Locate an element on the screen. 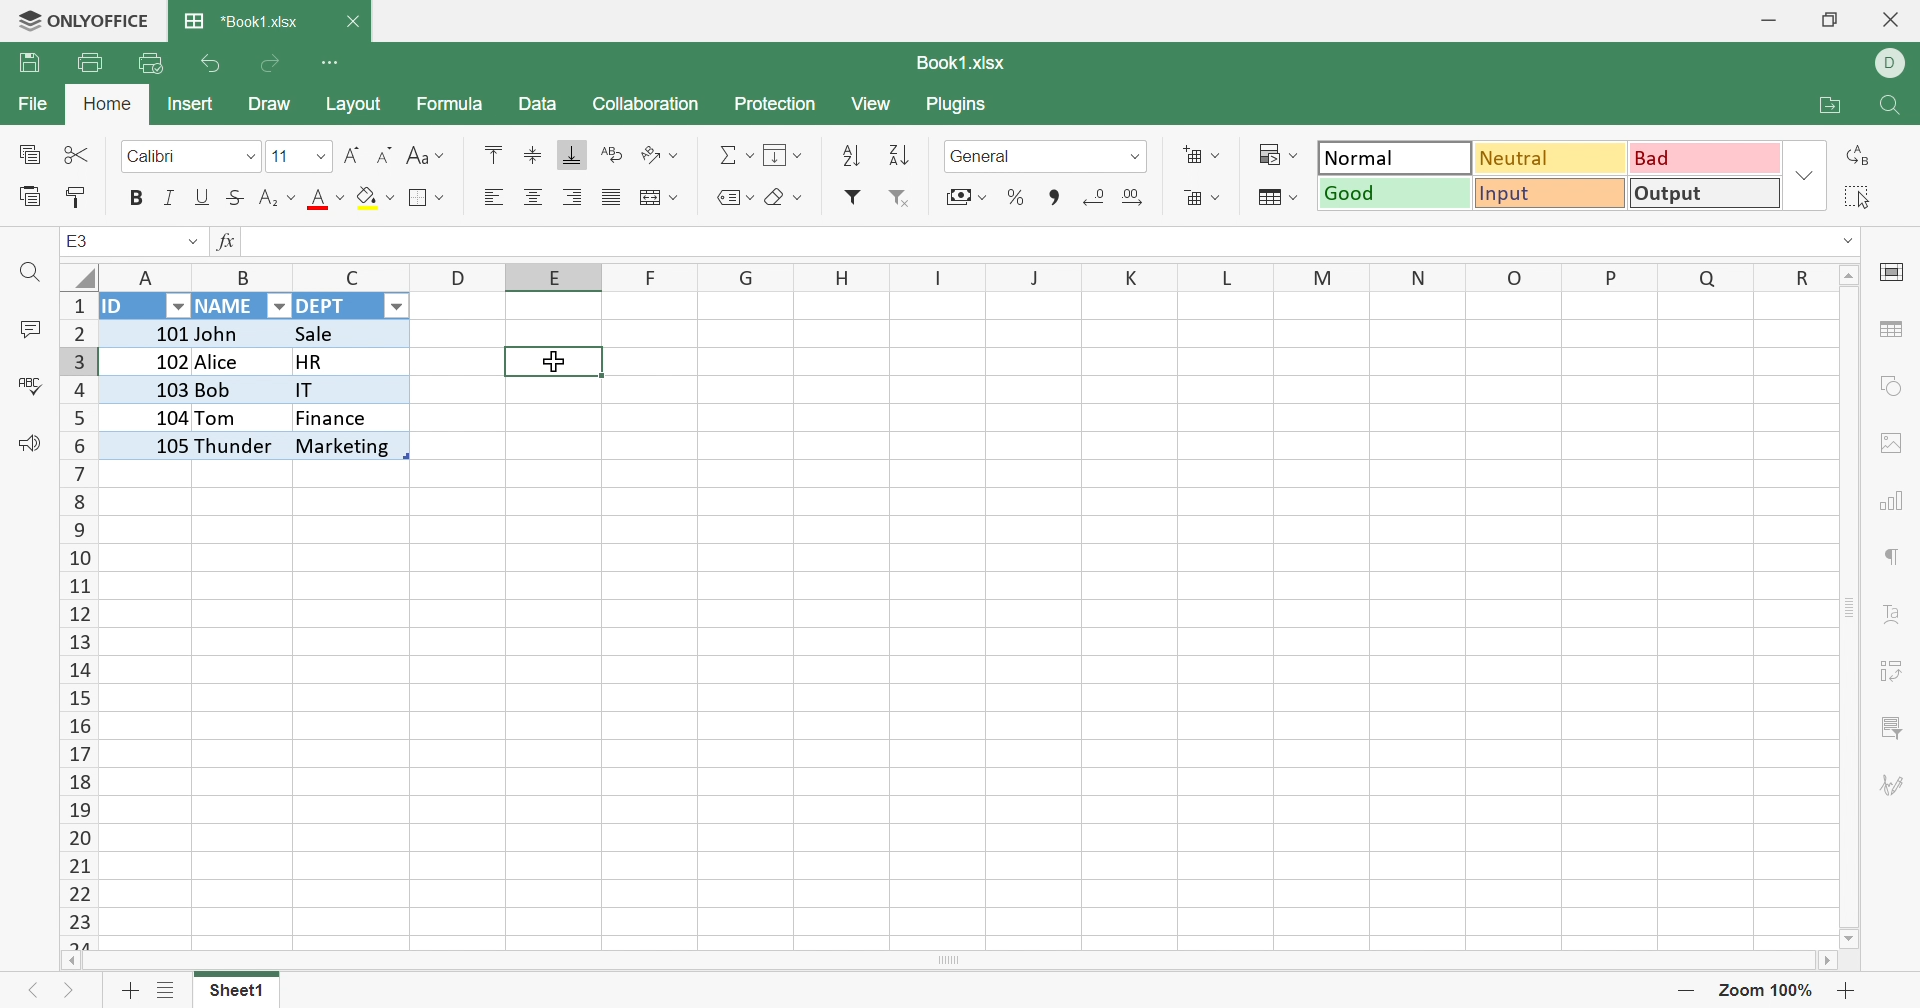  Replace is located at coordinates (1857, 157).